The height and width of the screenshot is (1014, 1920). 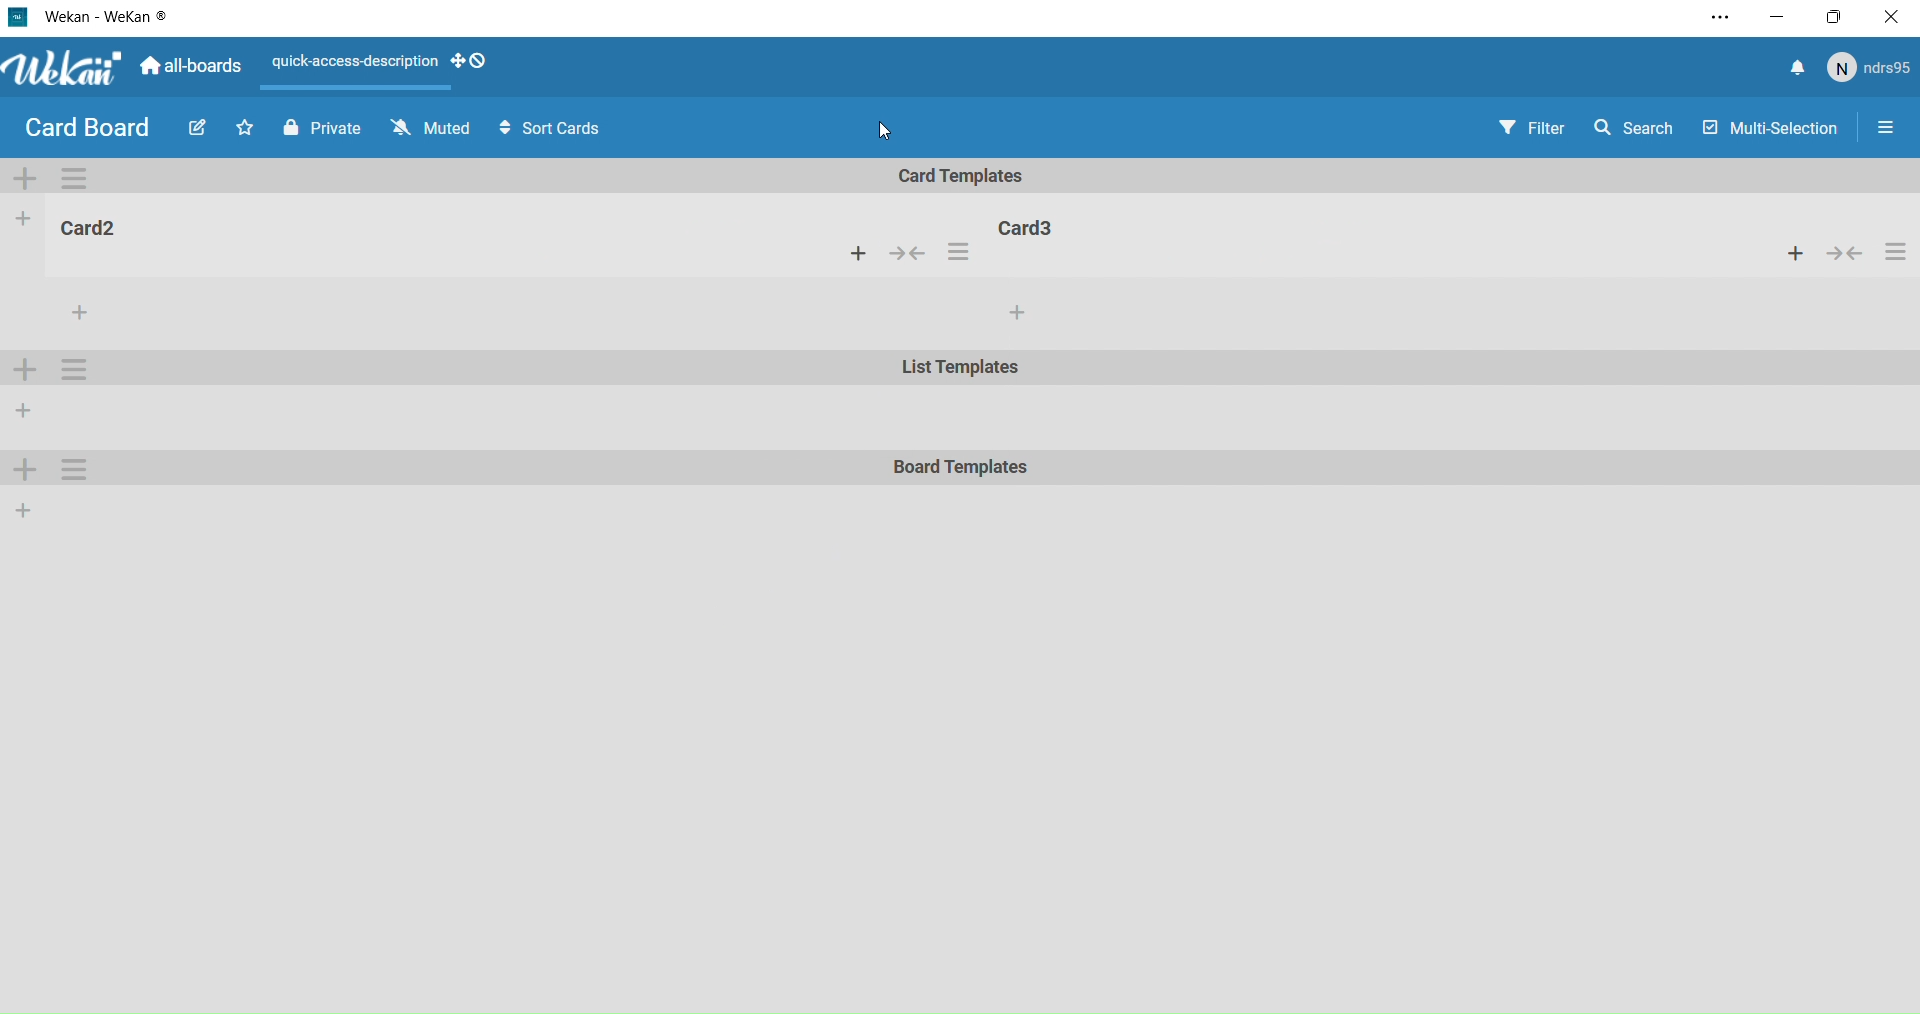 What do you see at coordinates (1635, 132) in the screenshot?
I see `Search` at bounding box center [1635, 132].